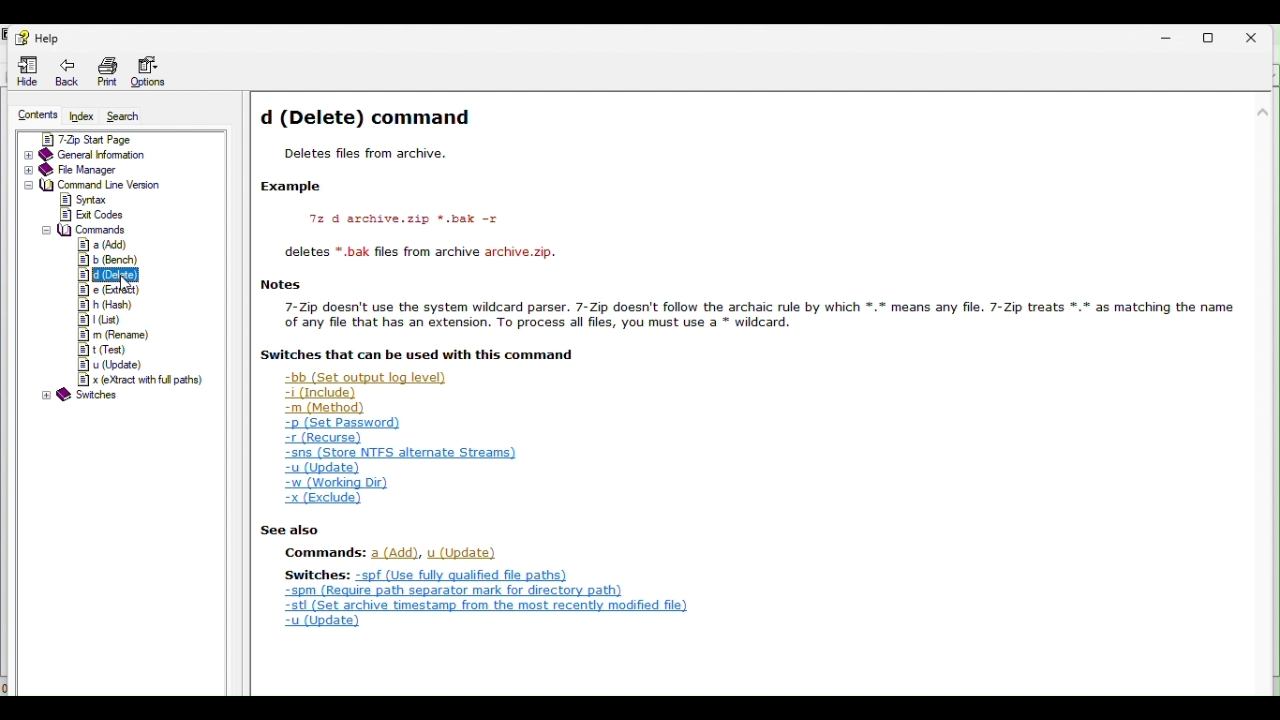 Image resolution: width=1280 pixels, height=720 pixels. What do you see at coordinates (279, 284) in the screenshot?
I see `Notes` at bounding box center [279, 284].